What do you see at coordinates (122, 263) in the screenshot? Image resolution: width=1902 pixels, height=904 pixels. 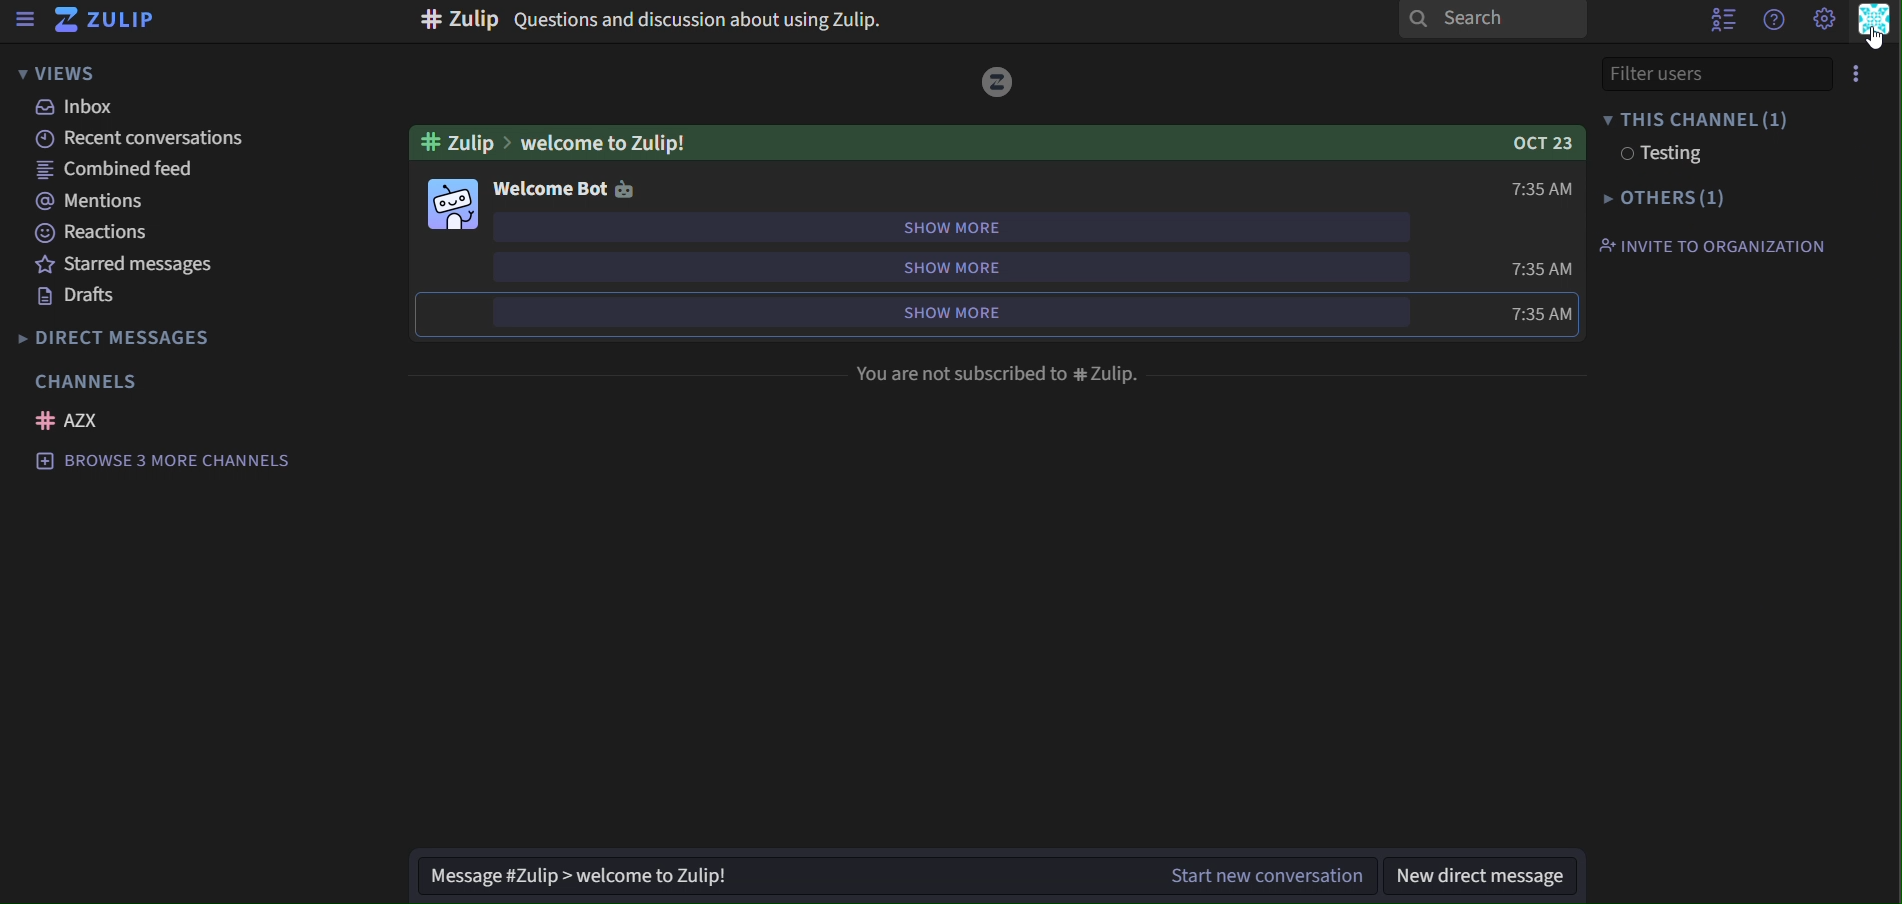 I see `starred messages` at bounding box center [122, 263].